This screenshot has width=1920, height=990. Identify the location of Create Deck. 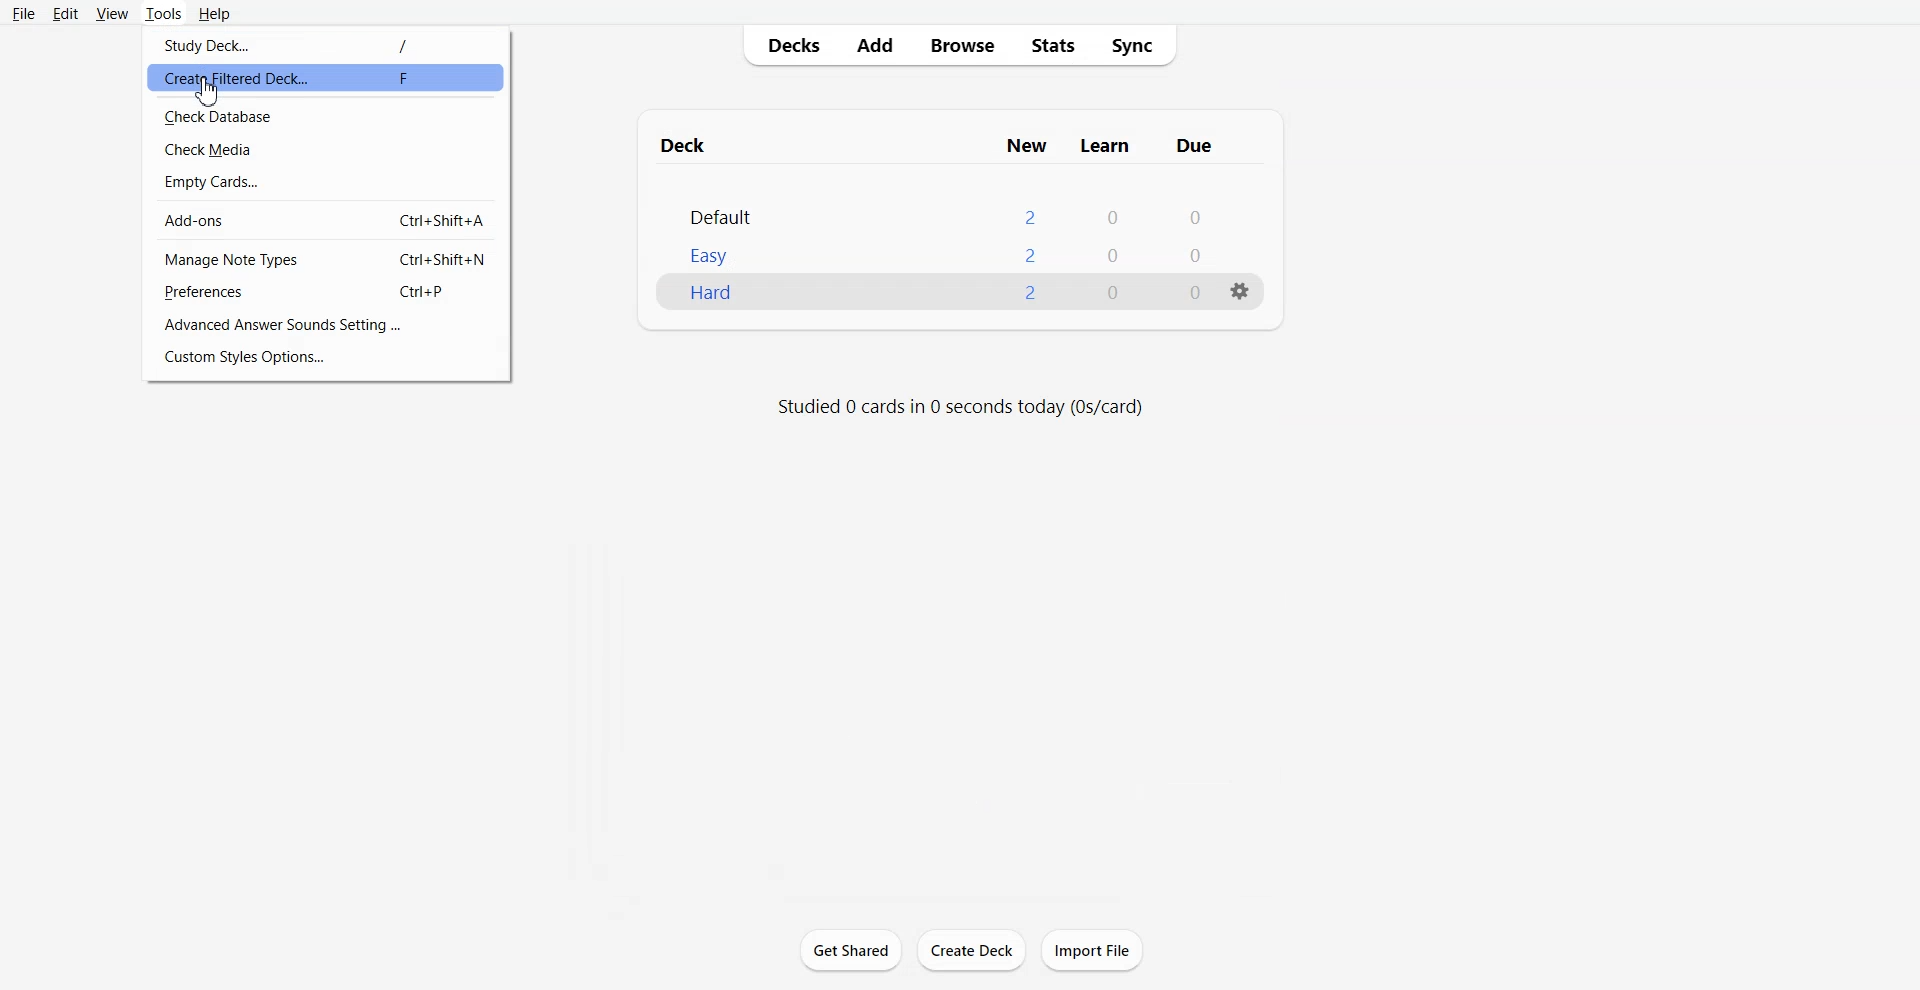
(971, 950).